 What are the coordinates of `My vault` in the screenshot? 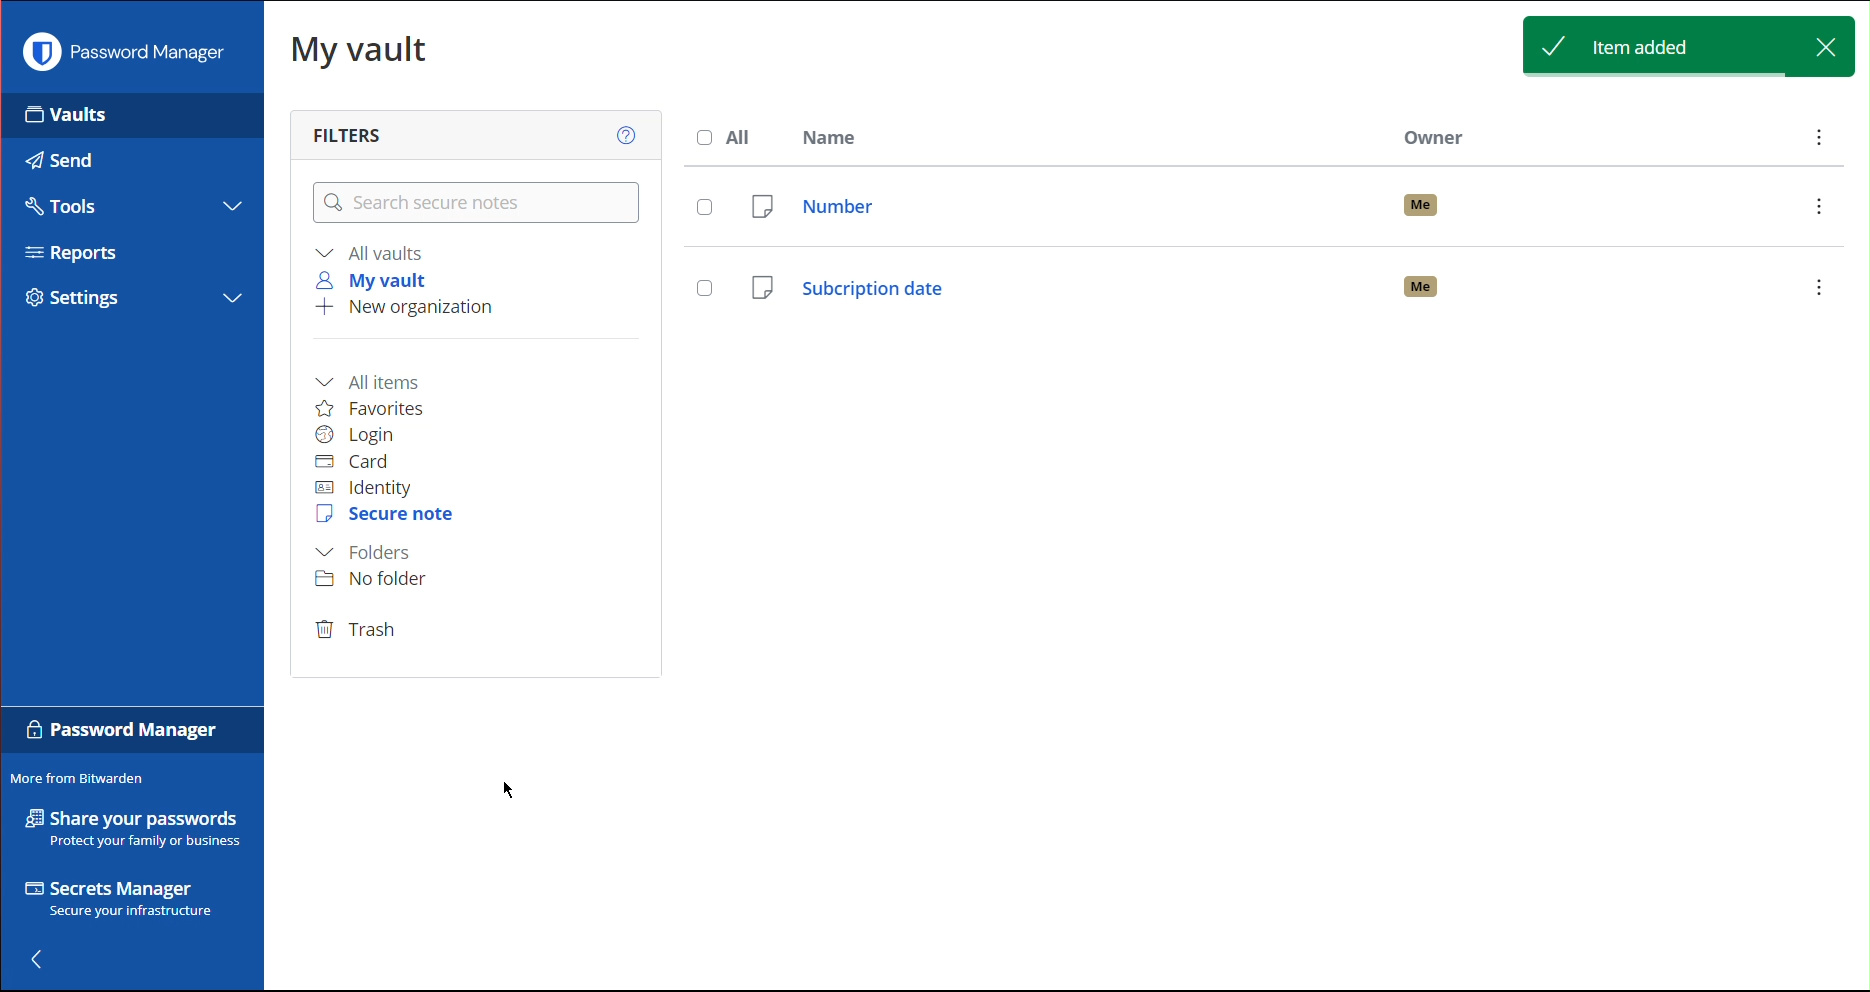 It's located at (377, 280).